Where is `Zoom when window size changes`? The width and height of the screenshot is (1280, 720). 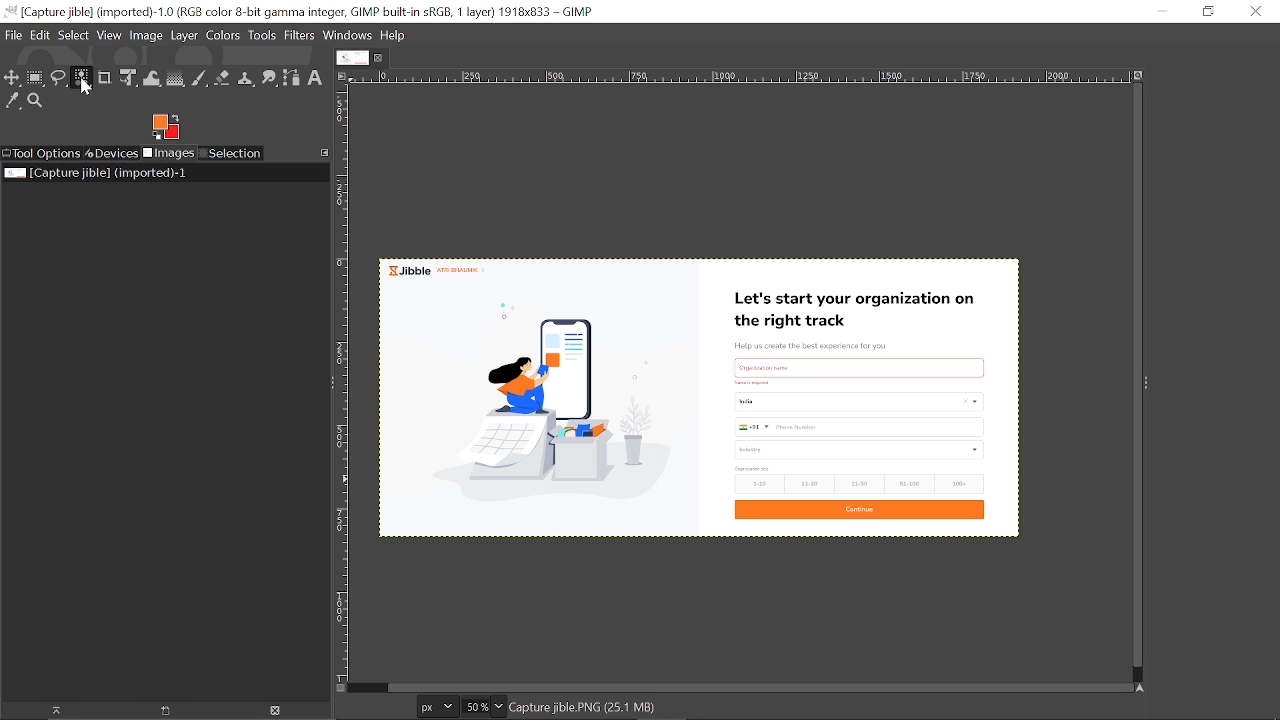 Zoom when window size changes is located at coordinates (1136, 77).